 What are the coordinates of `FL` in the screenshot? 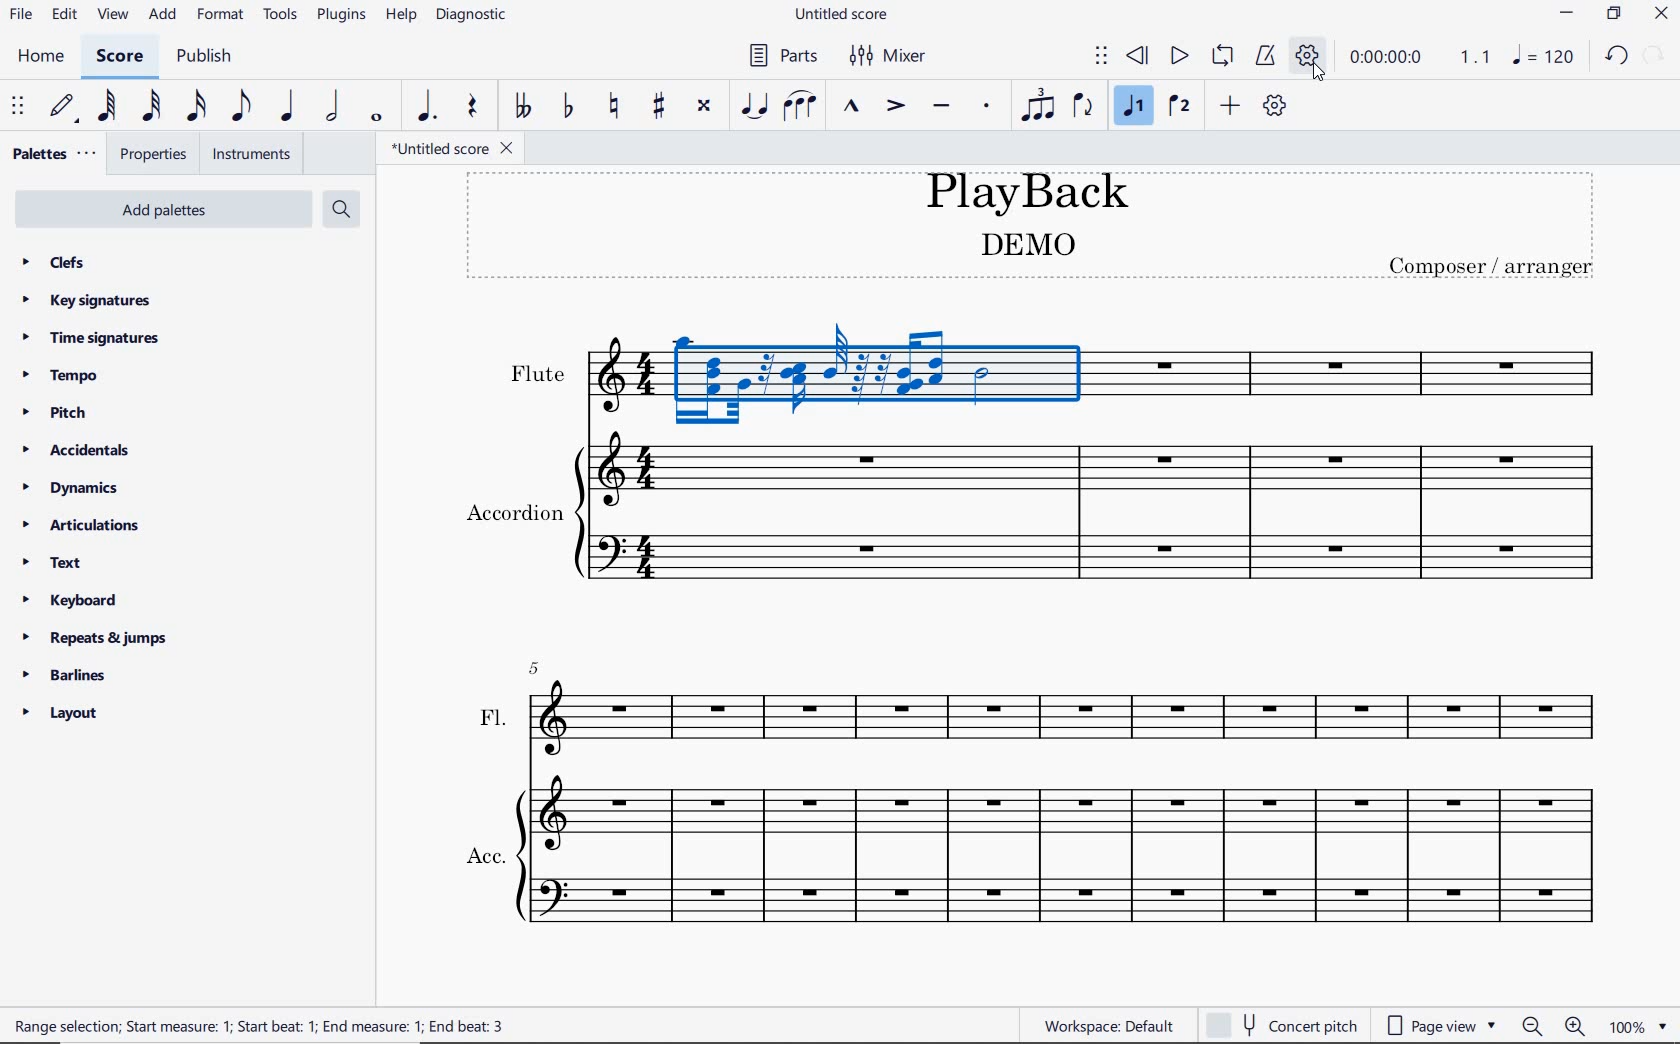 It's located at (1038, 709).